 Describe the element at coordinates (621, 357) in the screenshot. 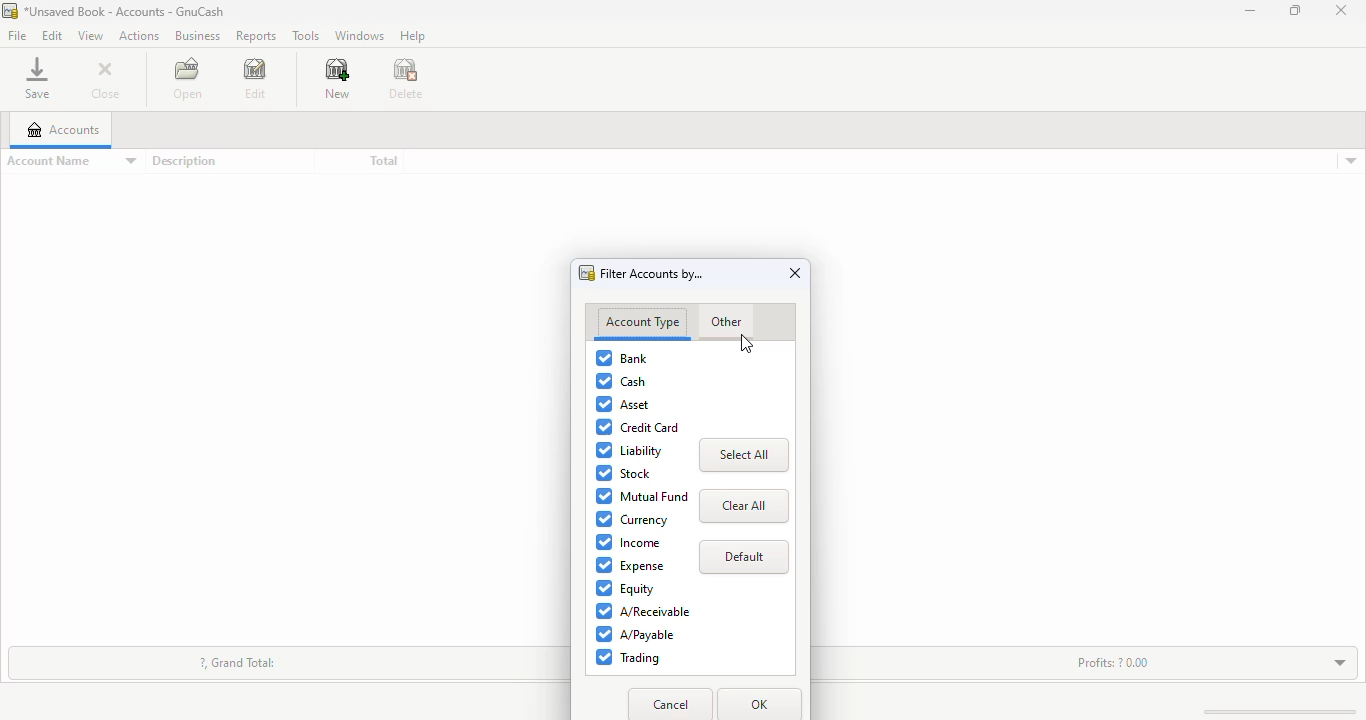

I see `bank` at that location.